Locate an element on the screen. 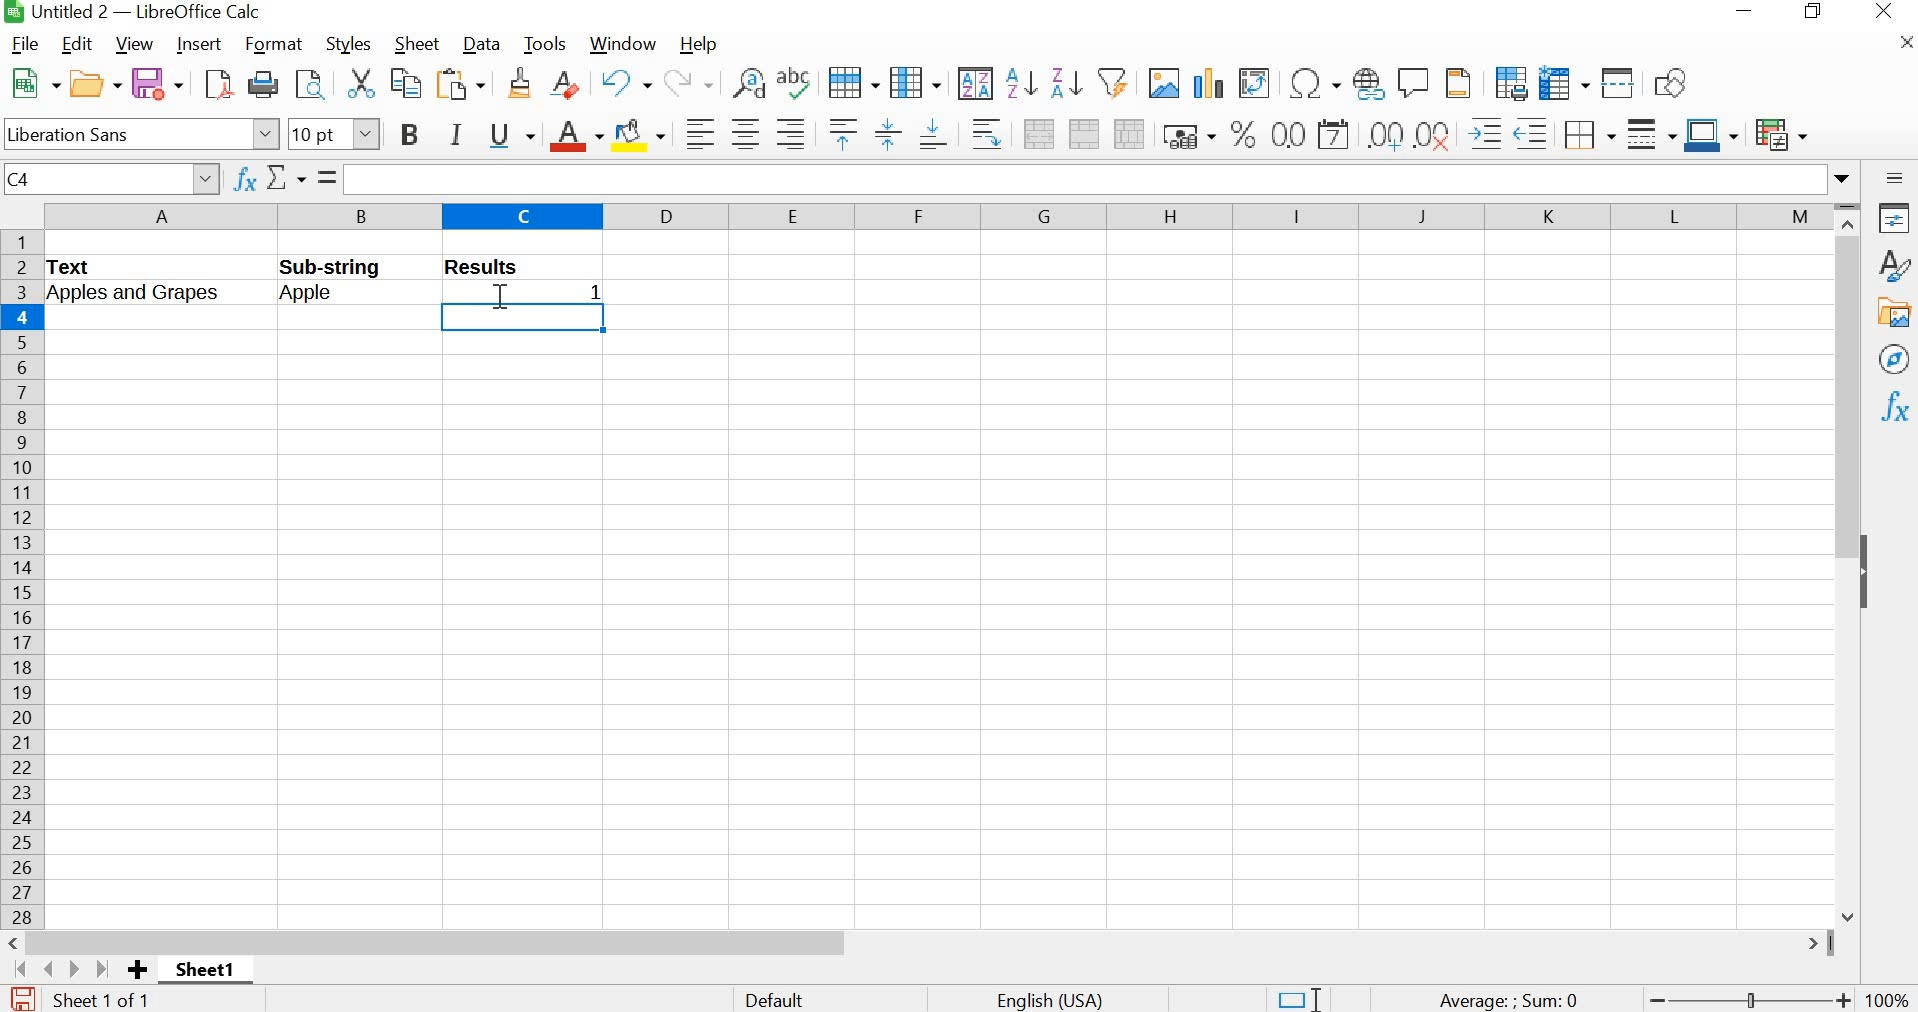  redo is located at coordinates (688, 82).